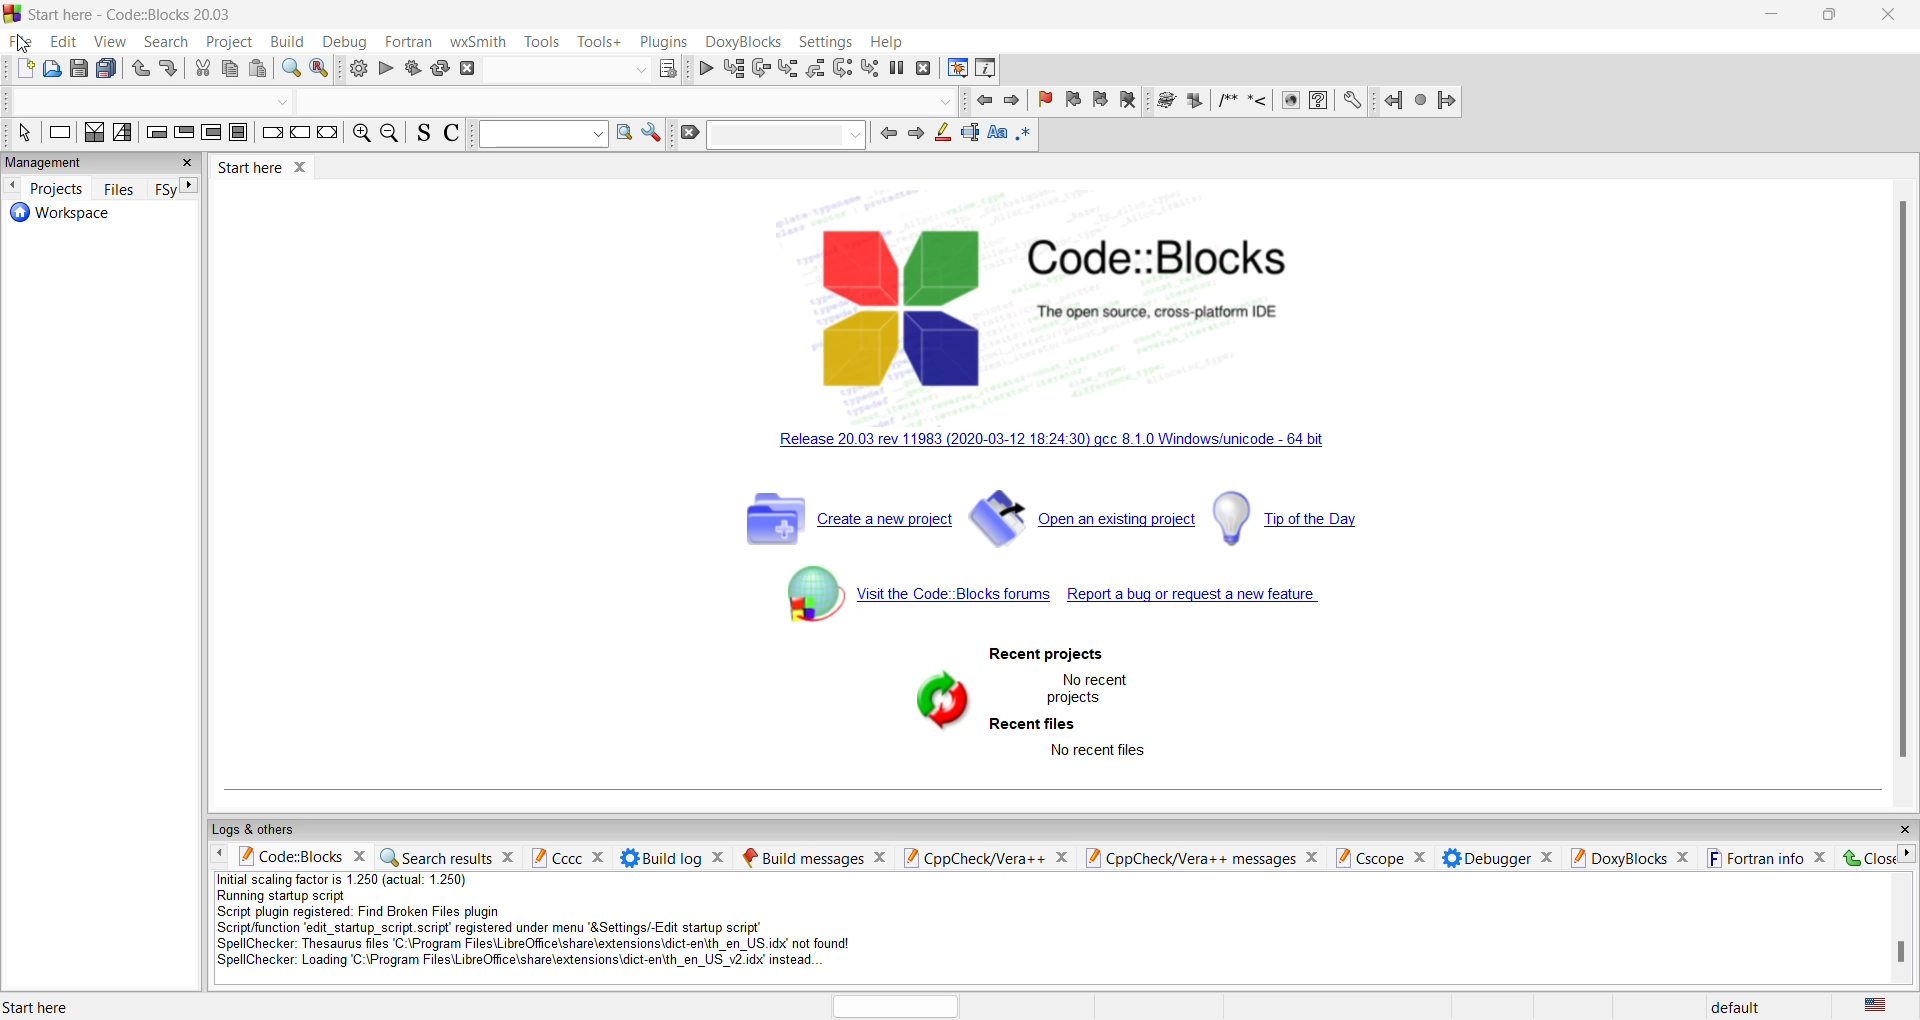 The width and height of the screenshot is (1920, 1020). Describe the element at coordinates (1863, 857) in the screenshot. I see `close` at that location.